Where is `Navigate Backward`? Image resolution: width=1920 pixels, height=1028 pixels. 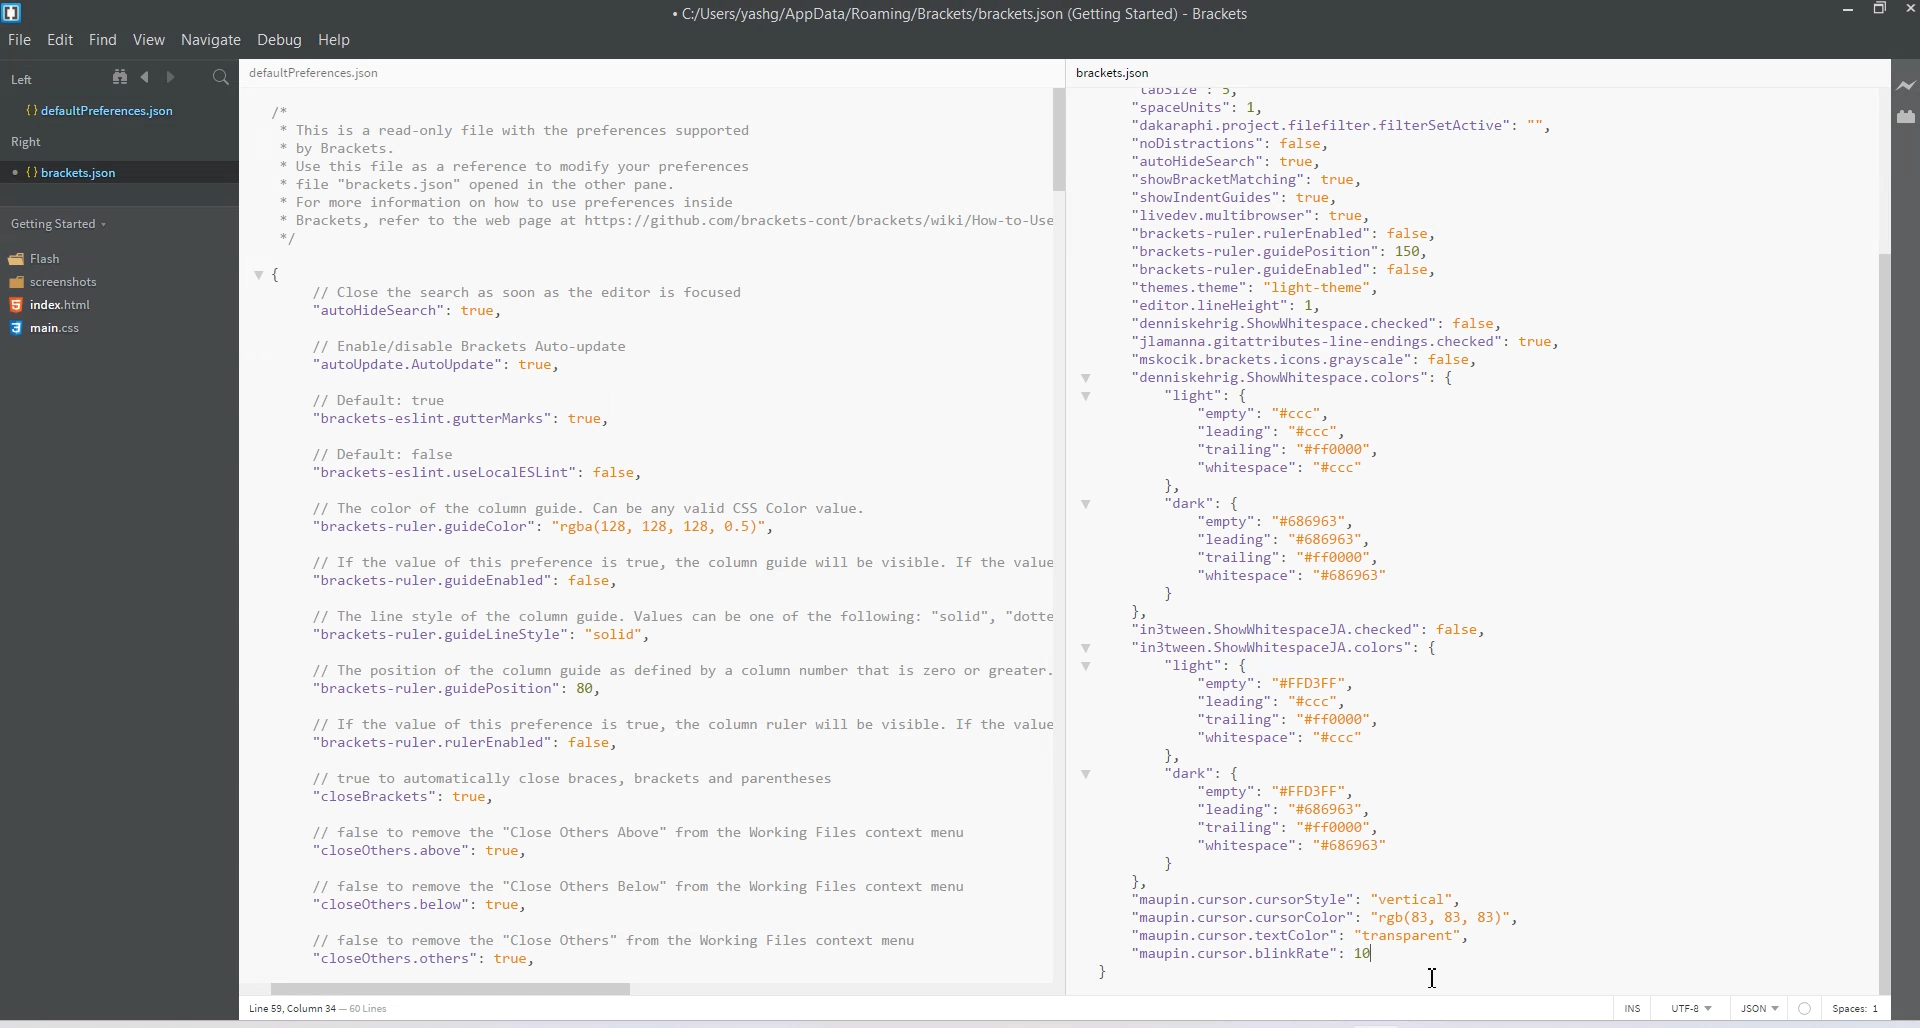
Navigate Backward is located at coordinates (148, 76).